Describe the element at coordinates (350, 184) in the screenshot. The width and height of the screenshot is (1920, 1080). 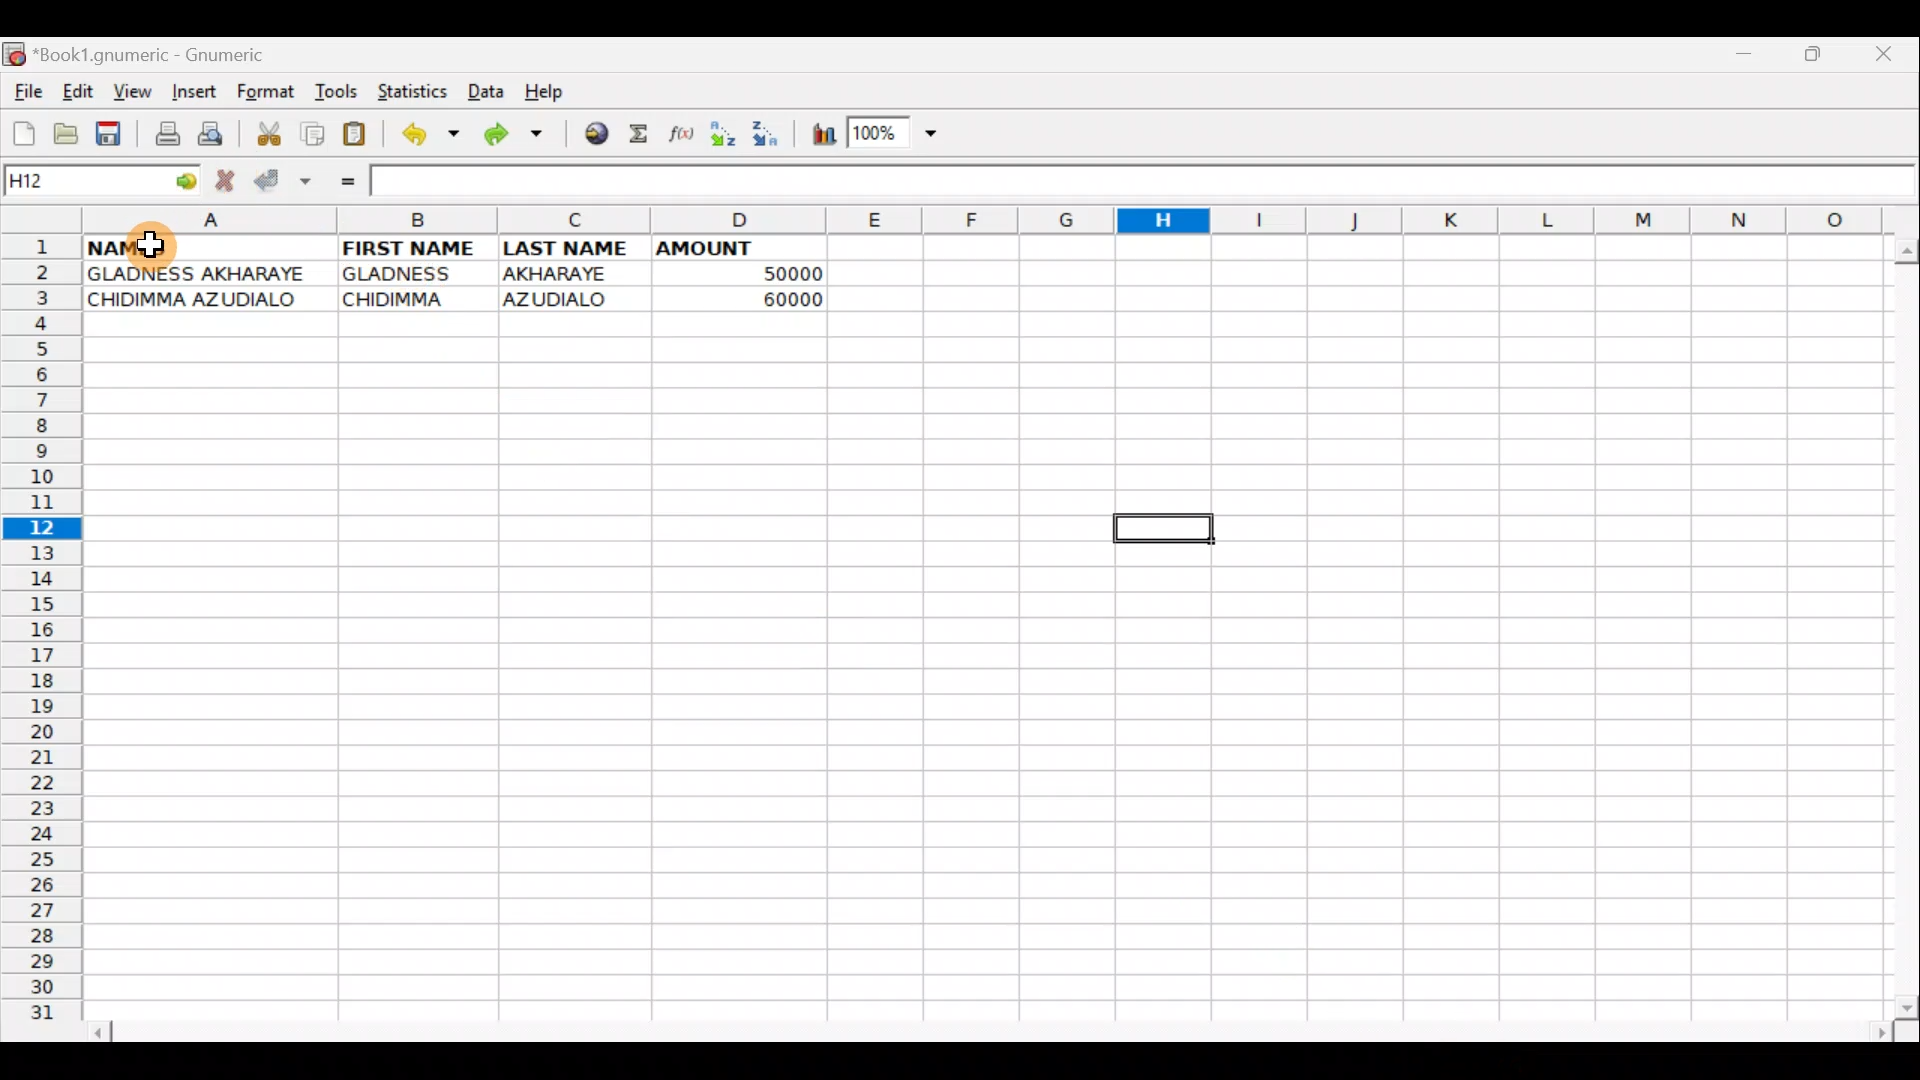
I see `Enter formula` at that location.